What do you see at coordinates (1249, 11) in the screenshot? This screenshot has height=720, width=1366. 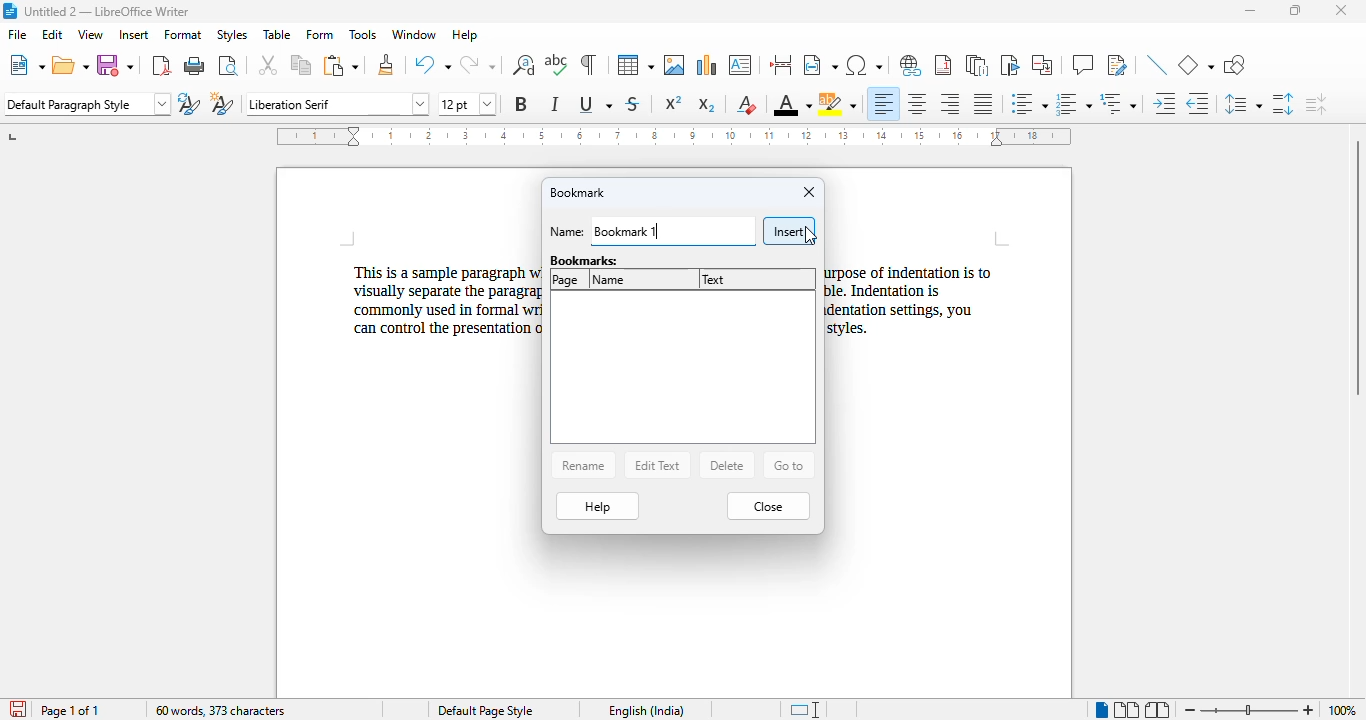 I see `minimize` at bounding box center [1249, 11].